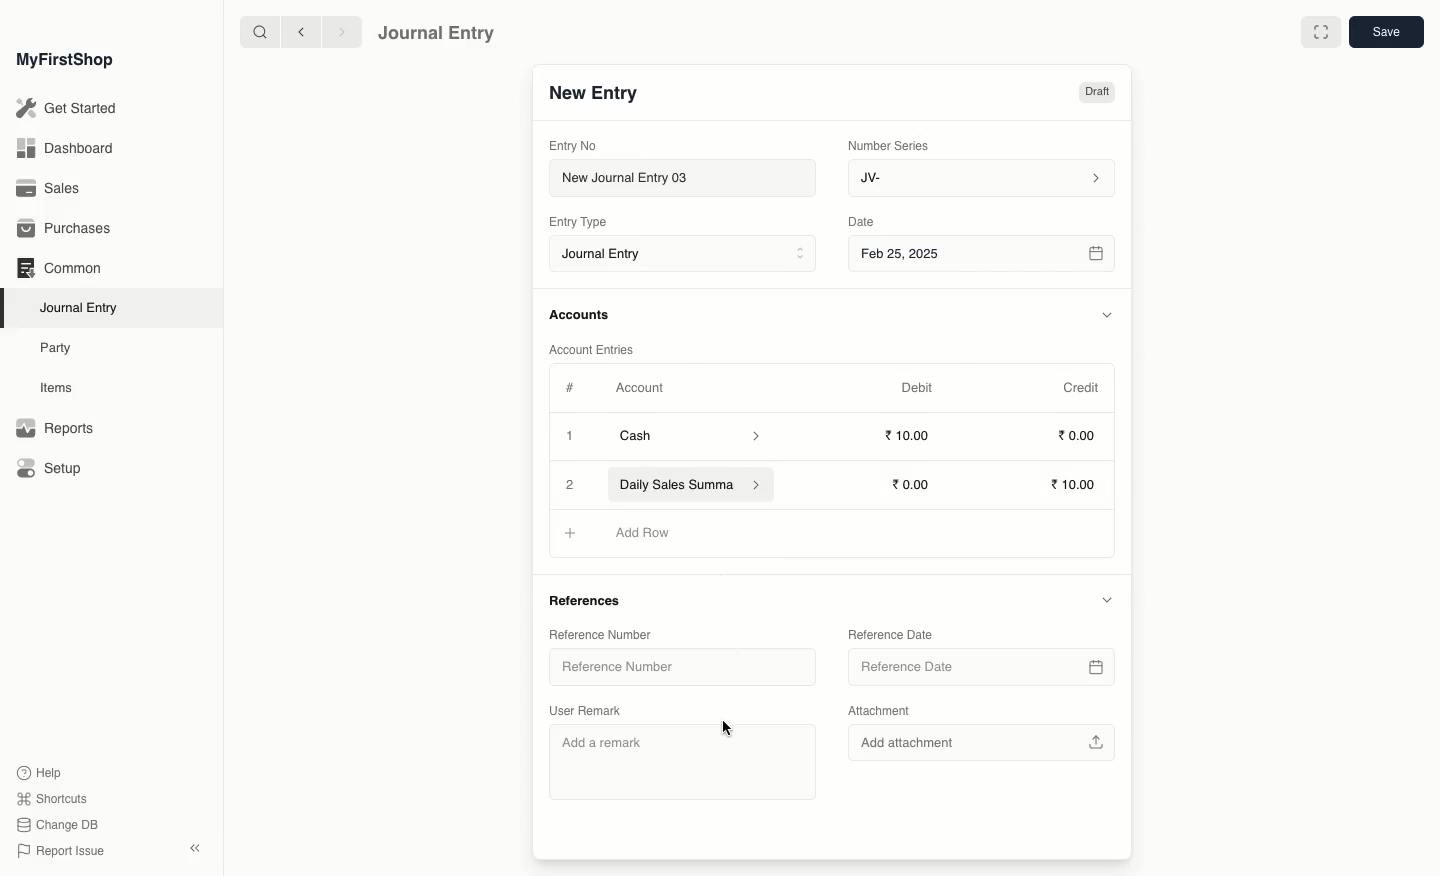 Image resolution: width=1440 pixels, height=876 pixels. I want to click on Collapse, so click(195, 848).